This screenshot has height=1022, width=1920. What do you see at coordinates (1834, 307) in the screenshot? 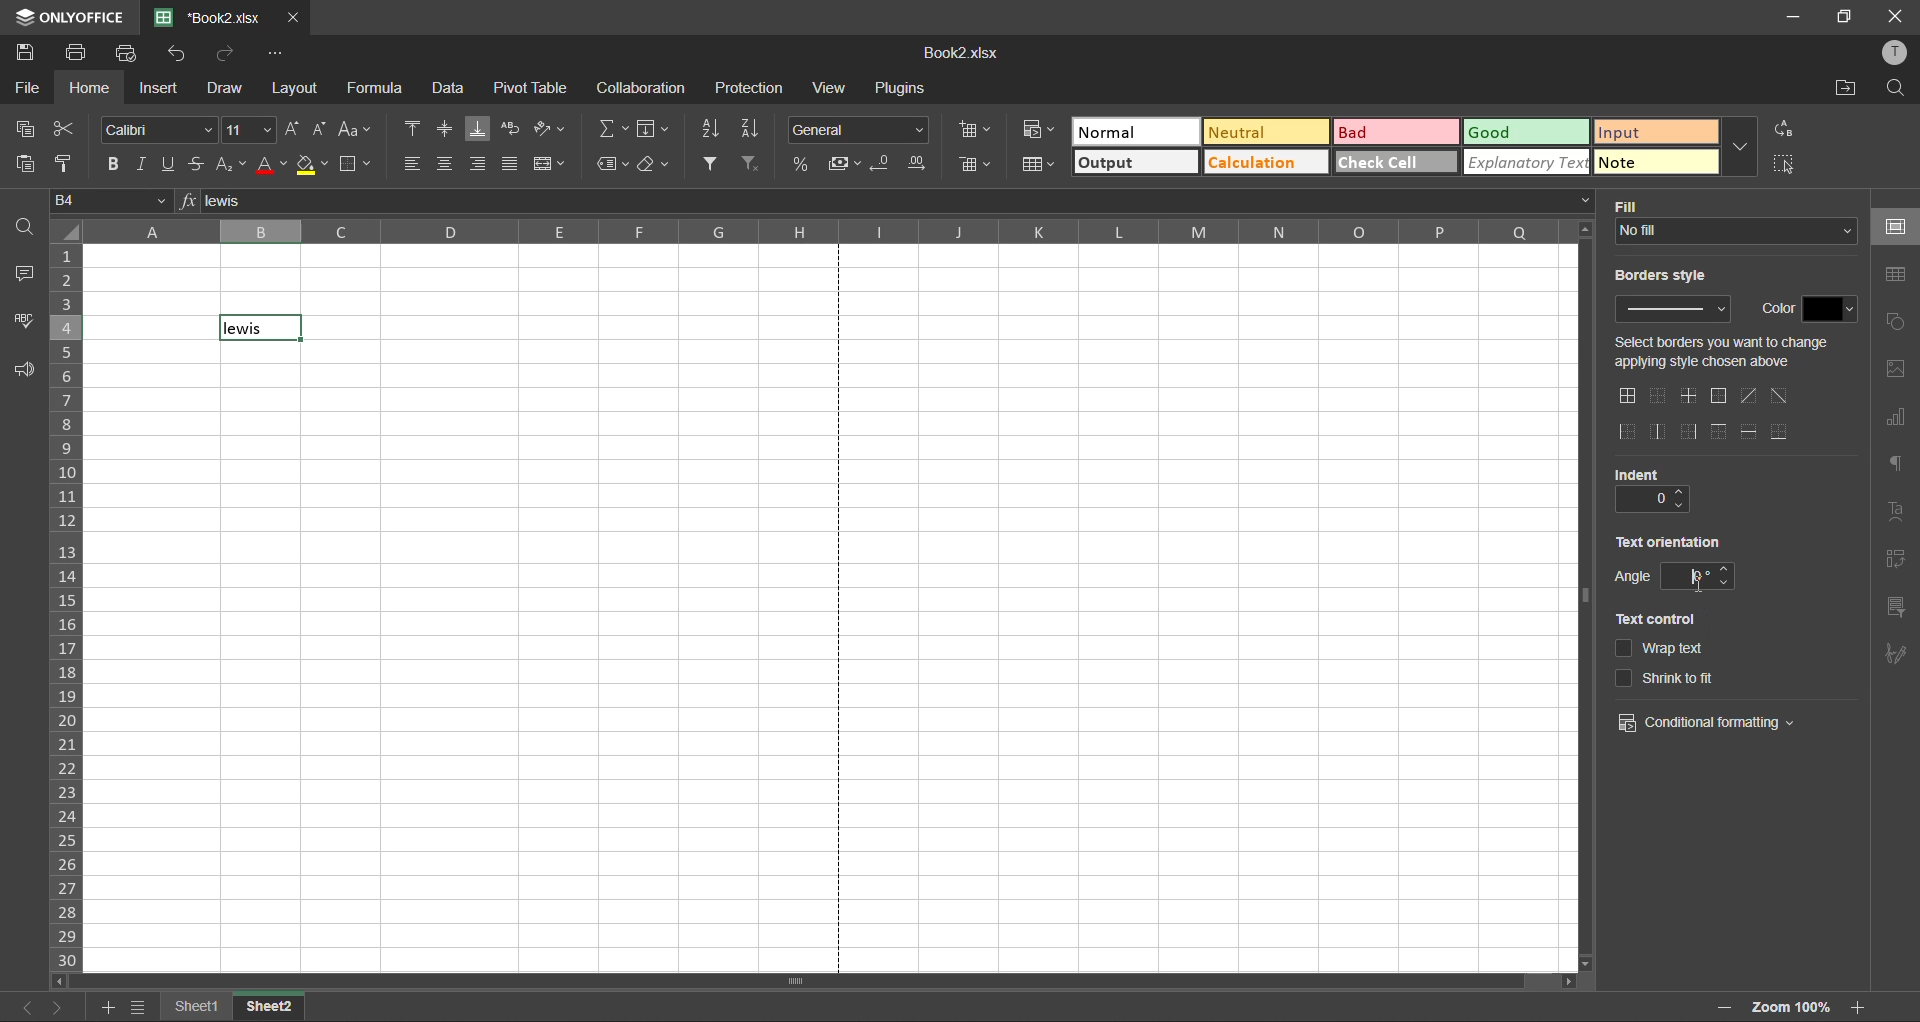
I see `change color` at bounding box center [1834, 307].